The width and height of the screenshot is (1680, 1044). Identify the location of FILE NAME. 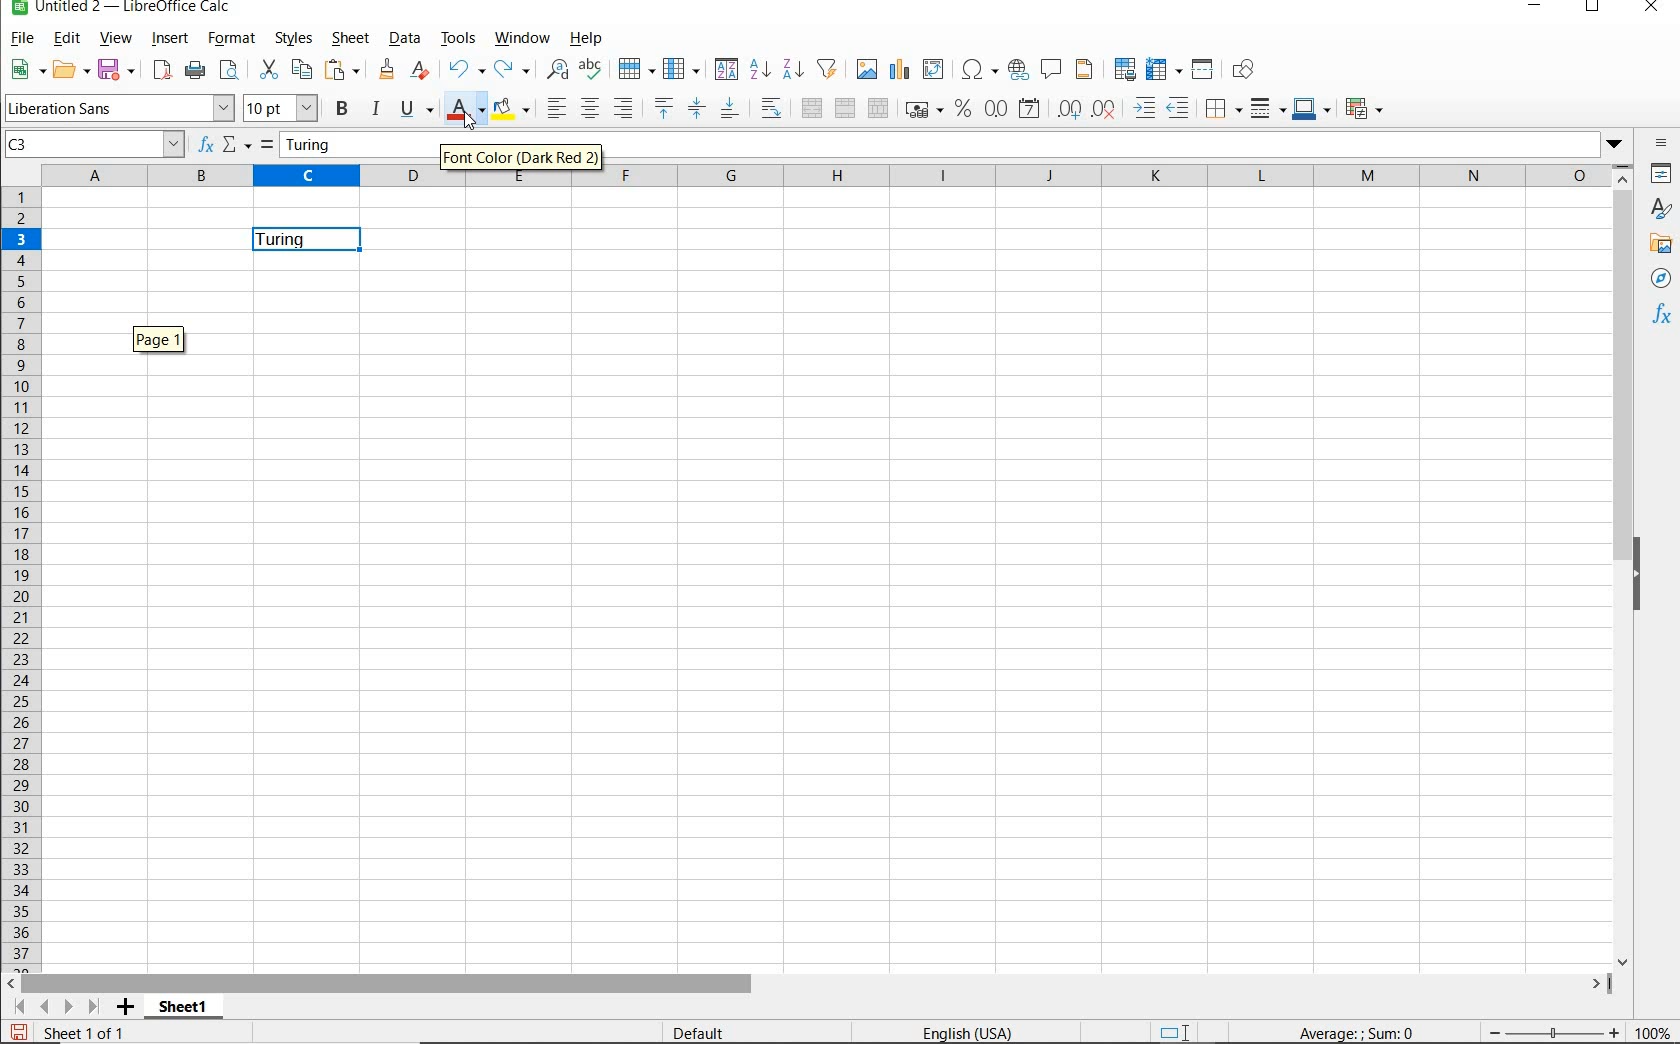
(119, 9).